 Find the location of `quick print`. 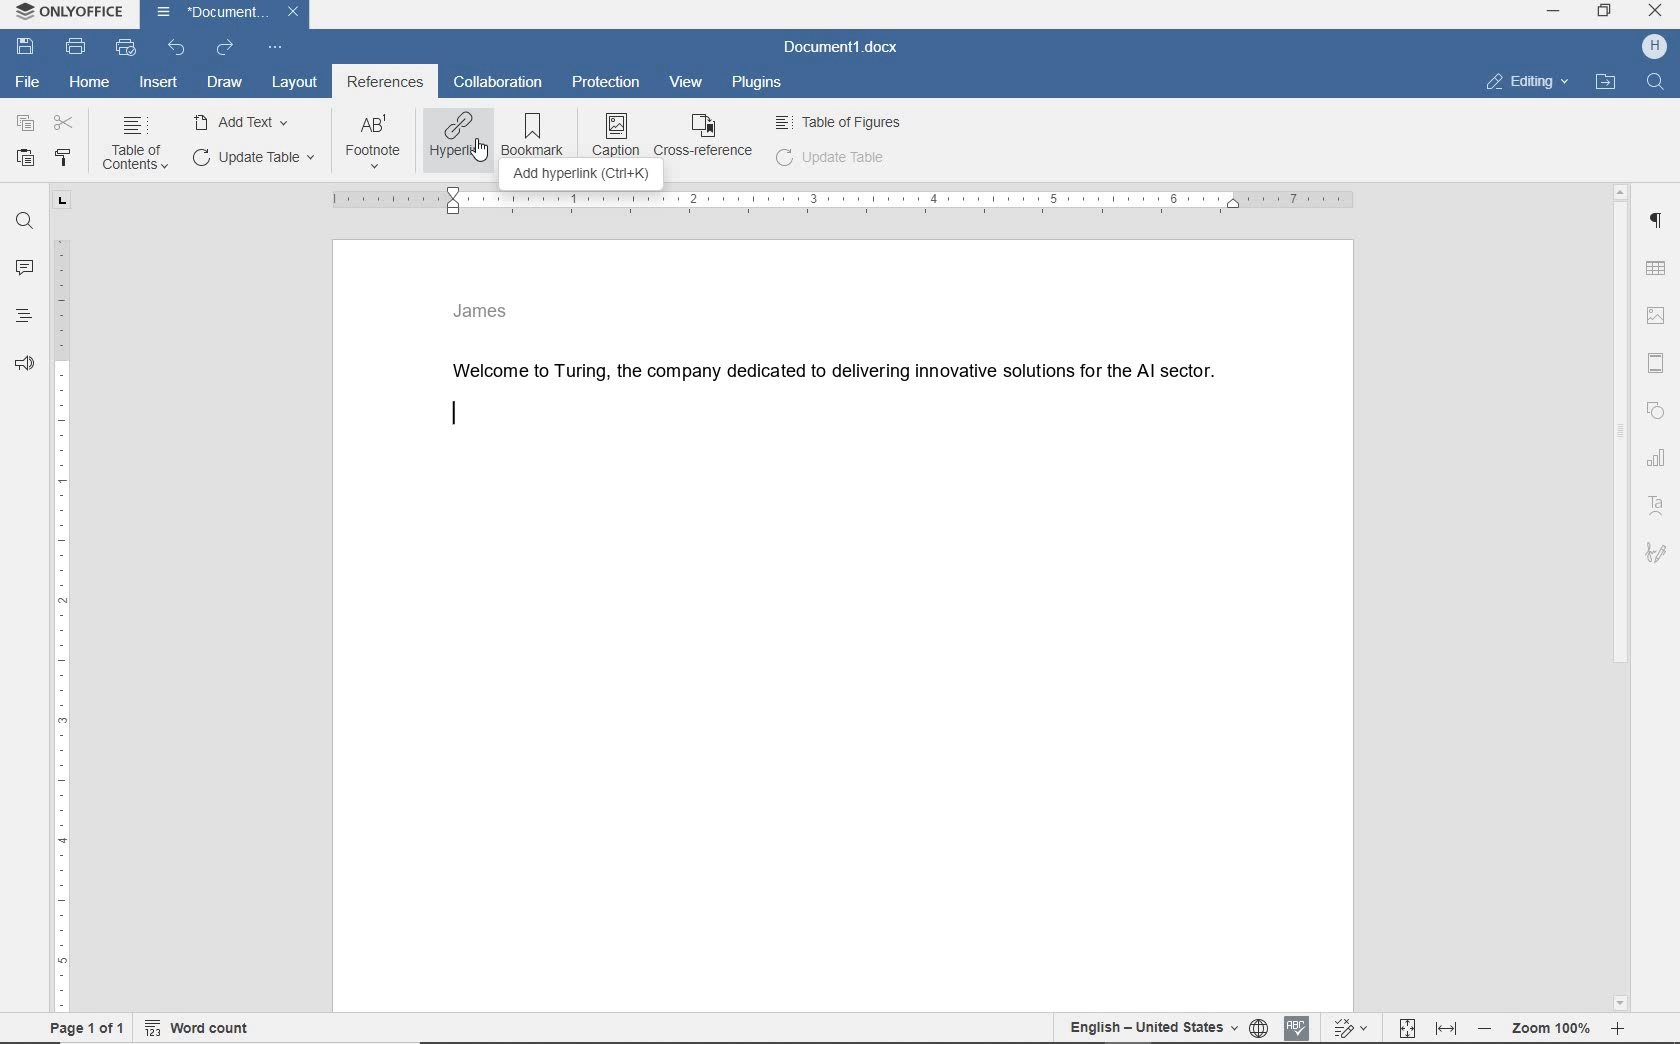

quick print is located at coordinates (124, 47).